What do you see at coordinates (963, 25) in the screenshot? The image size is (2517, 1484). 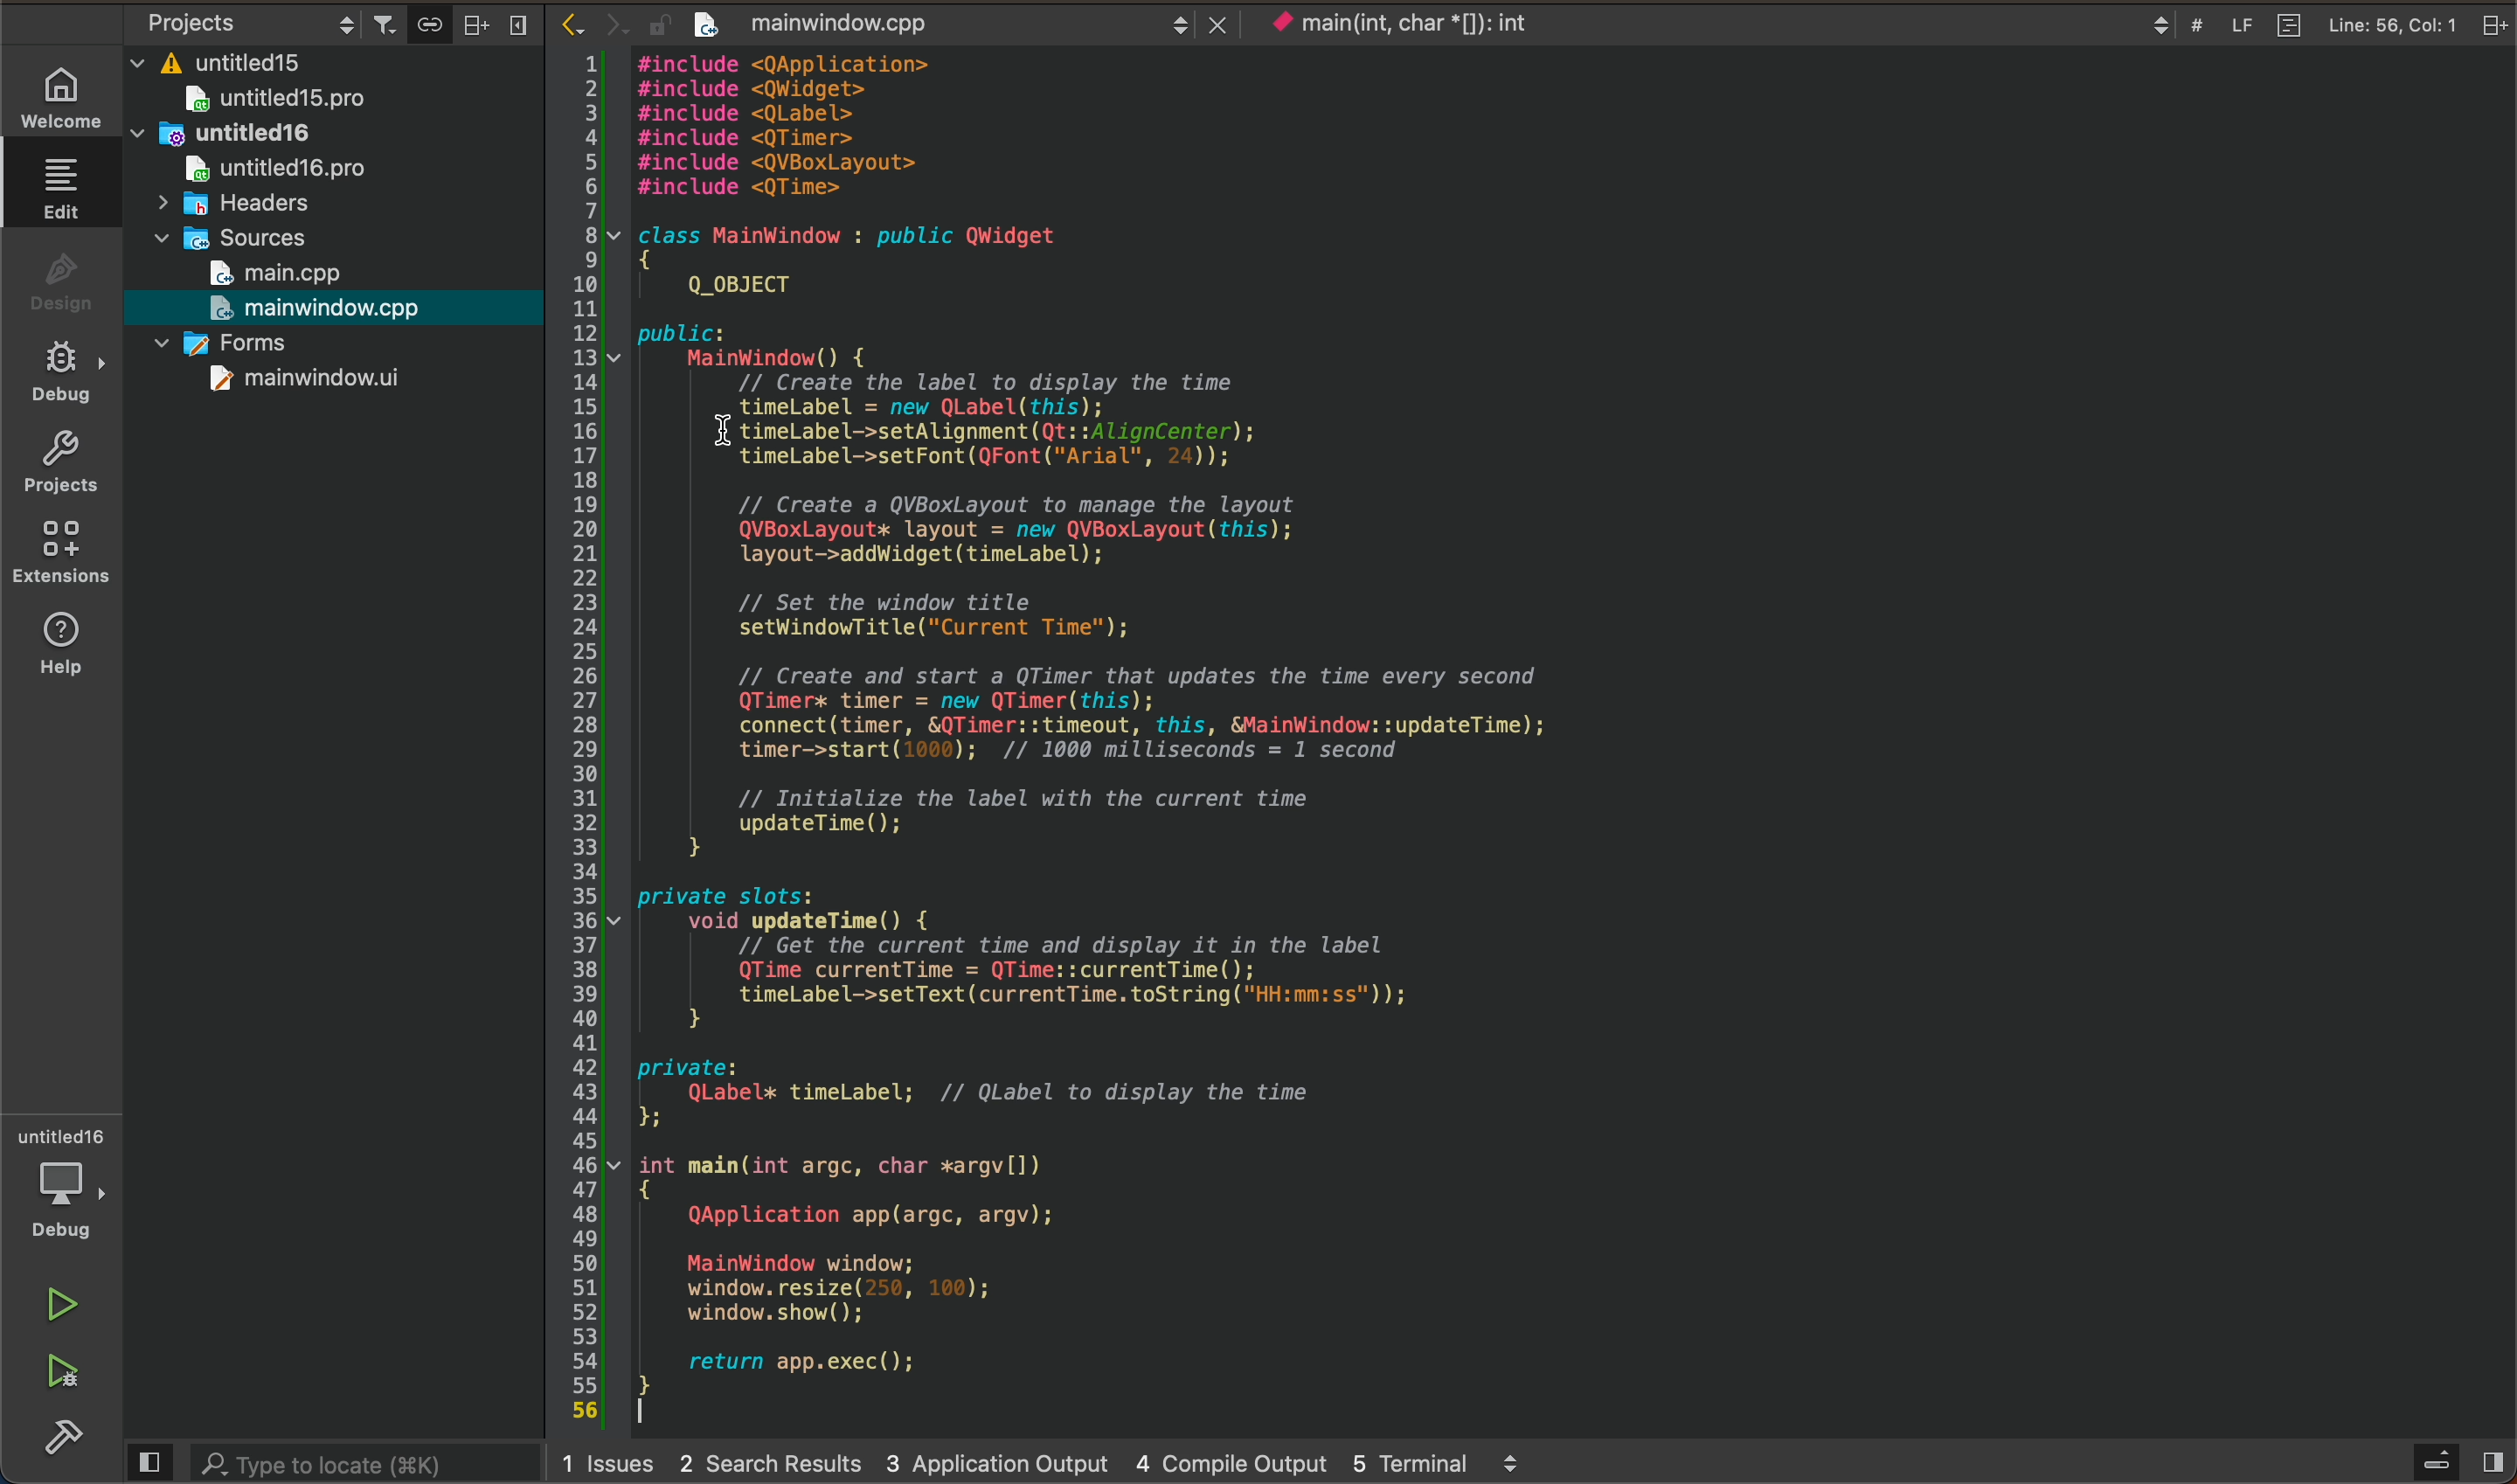 I see `mainwindow.cpp` at bounding box center [963, 25].